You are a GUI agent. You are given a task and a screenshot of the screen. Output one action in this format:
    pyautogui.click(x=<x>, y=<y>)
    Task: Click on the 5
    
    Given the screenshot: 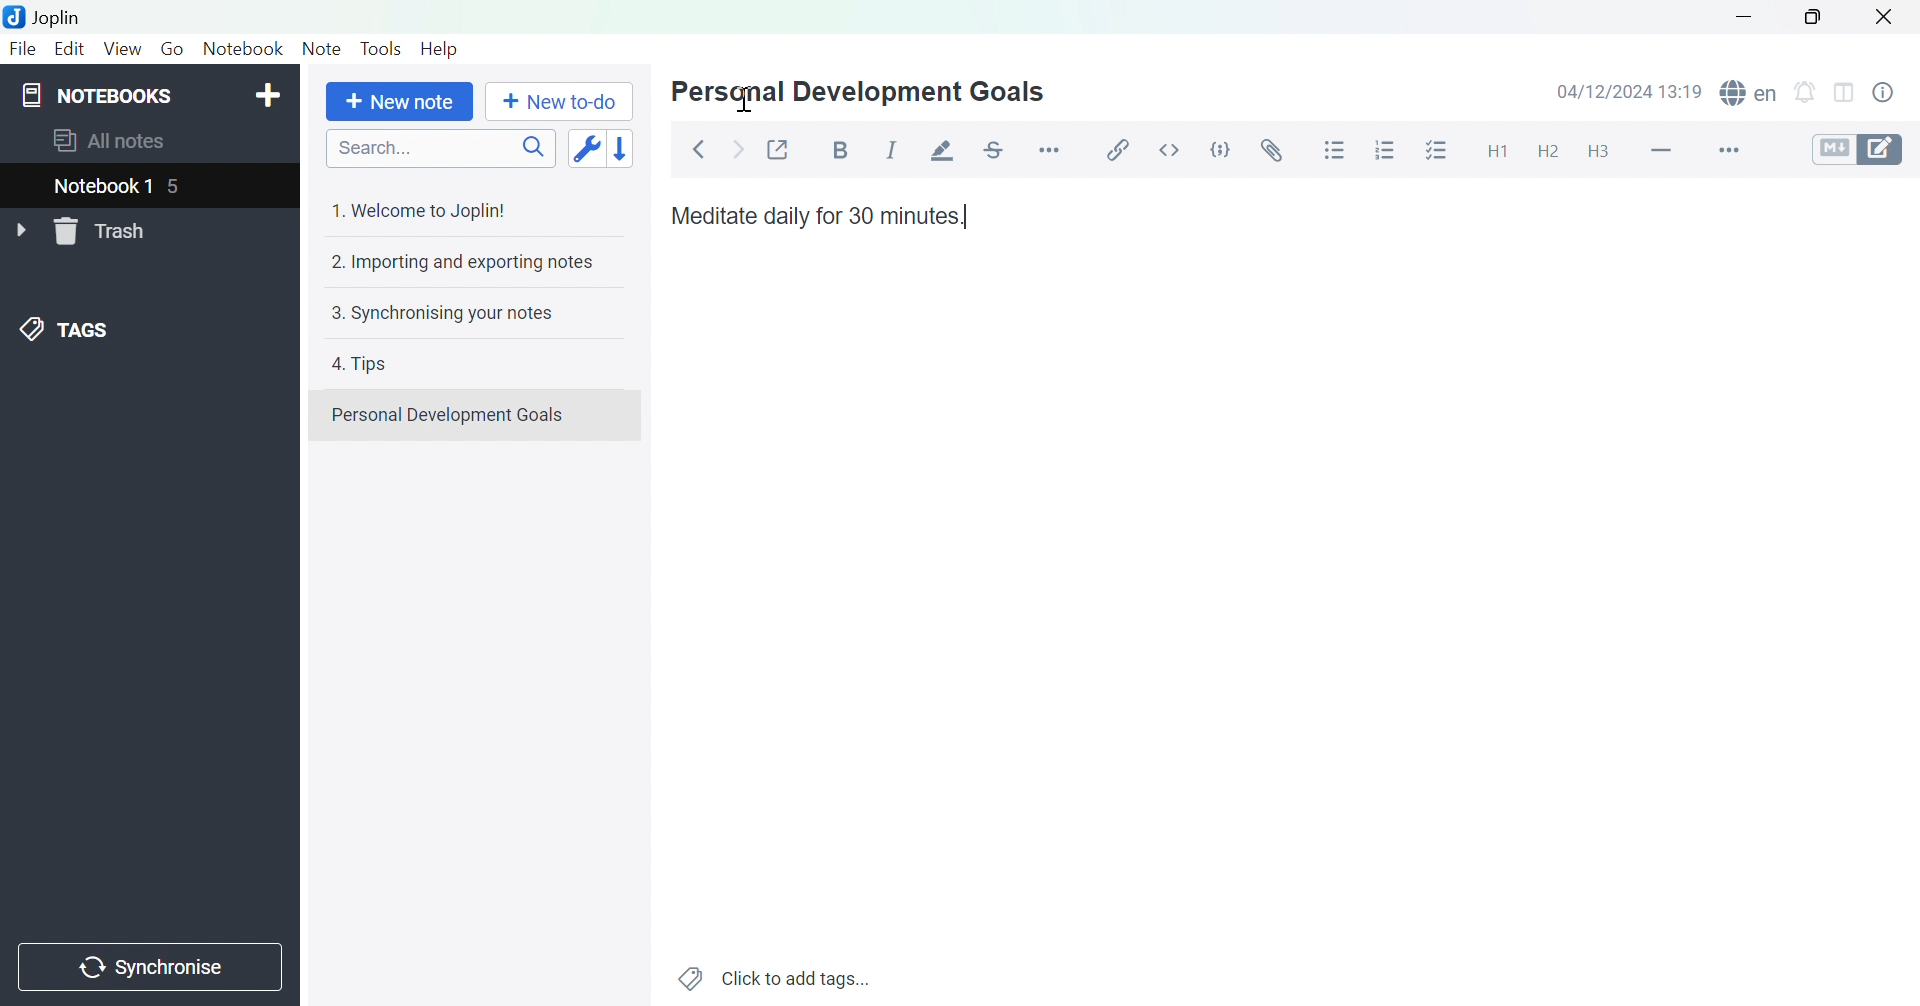 What is the action you would take?
    pyautogui.click(x=183, y=186)
    